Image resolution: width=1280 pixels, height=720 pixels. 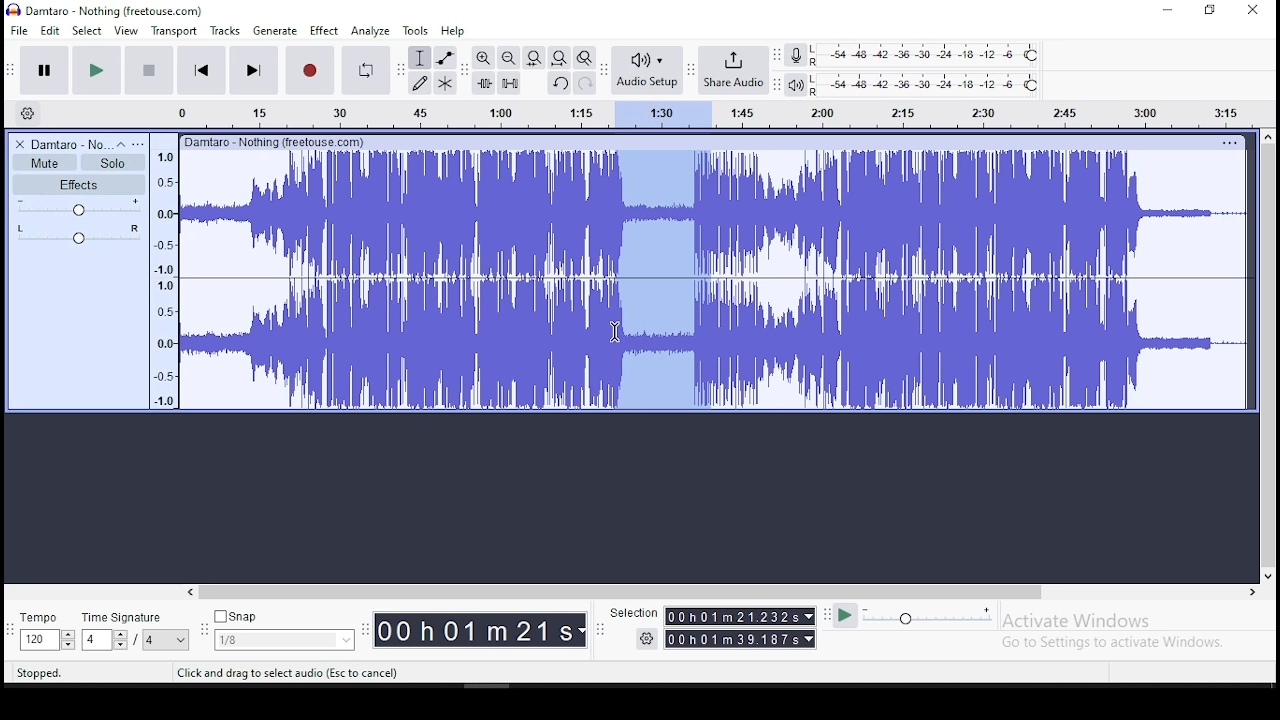 What do you see at coordinates (94, 640) in the screenshot?
I see `4` at bounding box center [94, 640].